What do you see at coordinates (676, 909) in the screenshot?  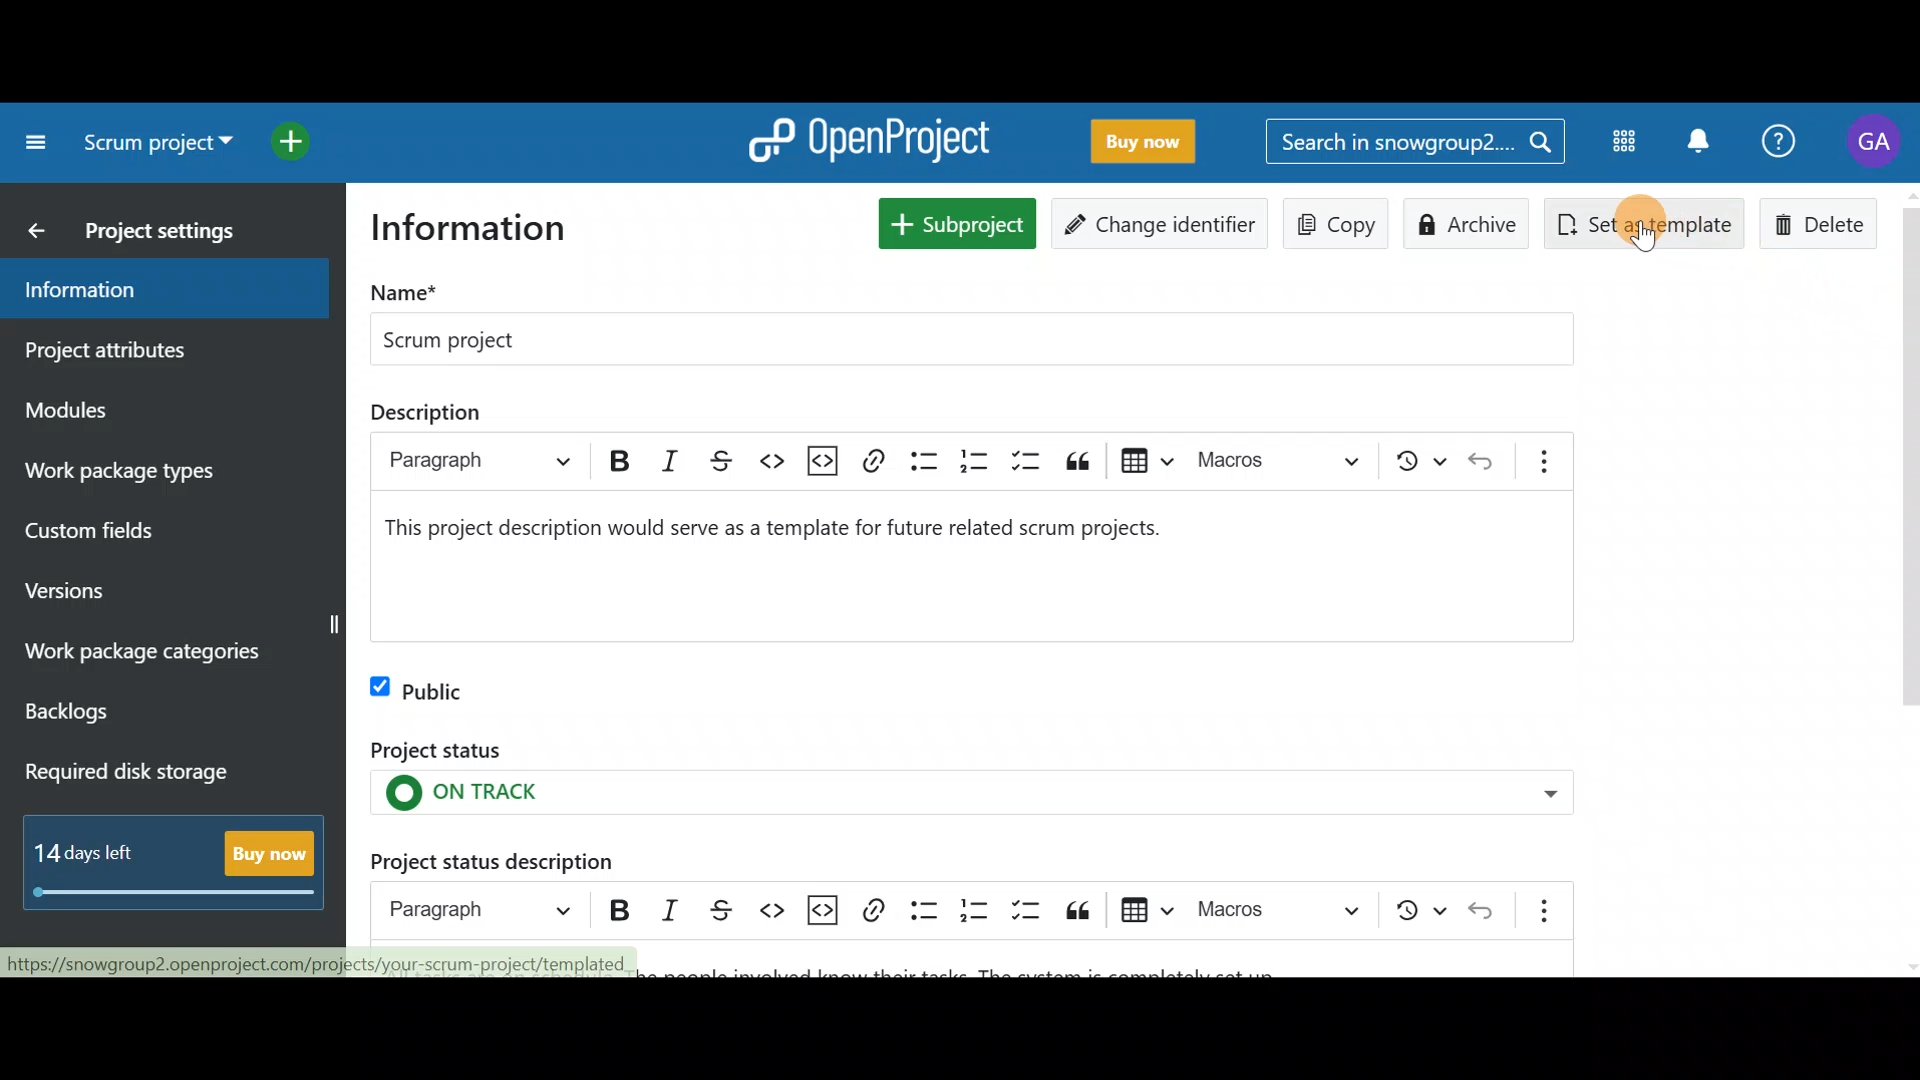 I see `Italic` at bounding box center [676, 909].